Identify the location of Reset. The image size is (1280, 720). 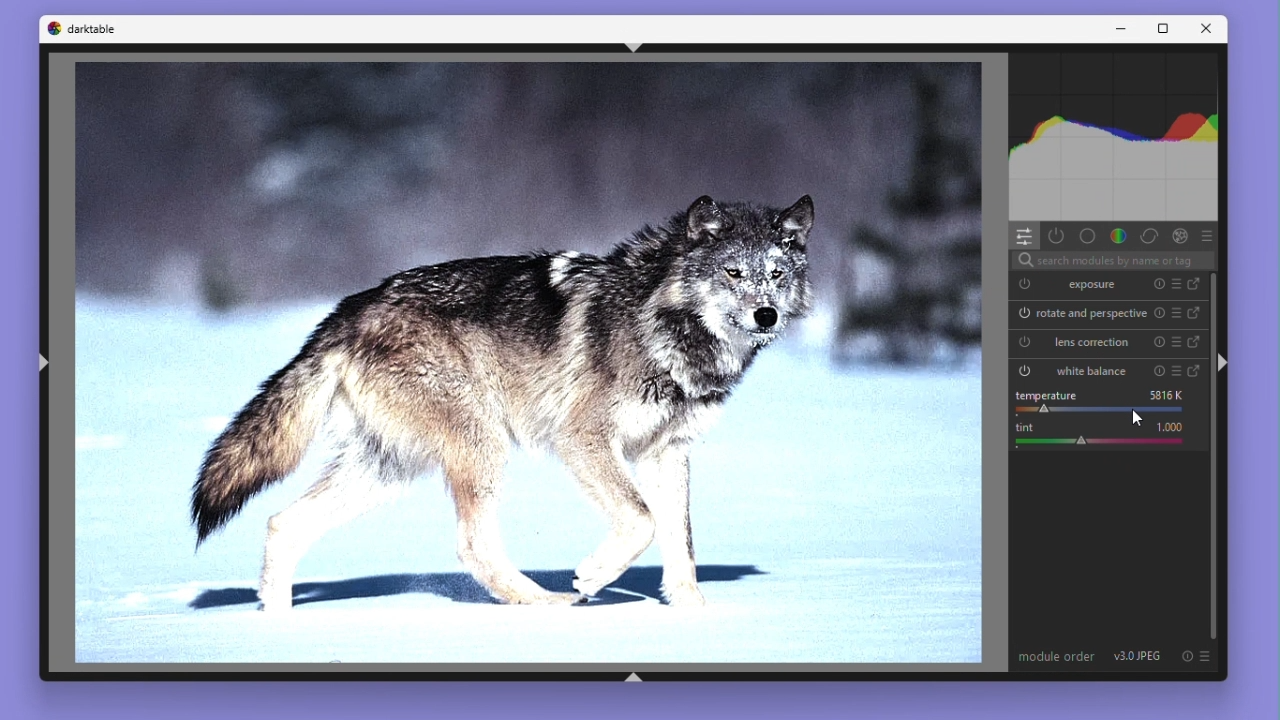
(1157, 343).